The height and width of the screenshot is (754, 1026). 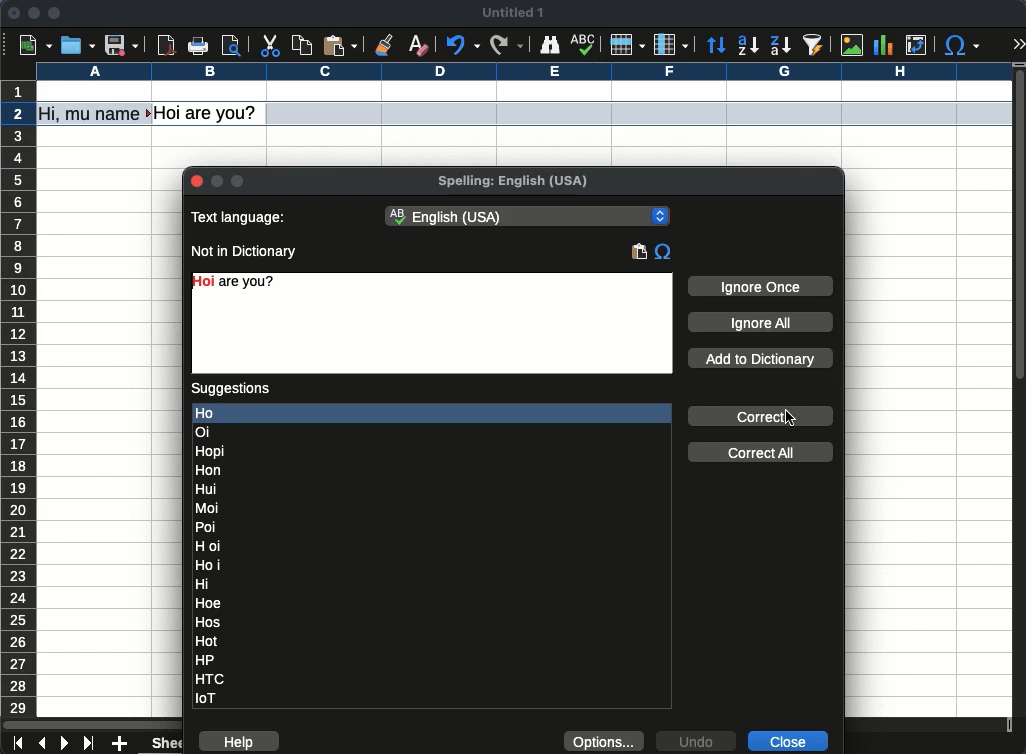 I want to click on Moi, so click(x=210, y=507).